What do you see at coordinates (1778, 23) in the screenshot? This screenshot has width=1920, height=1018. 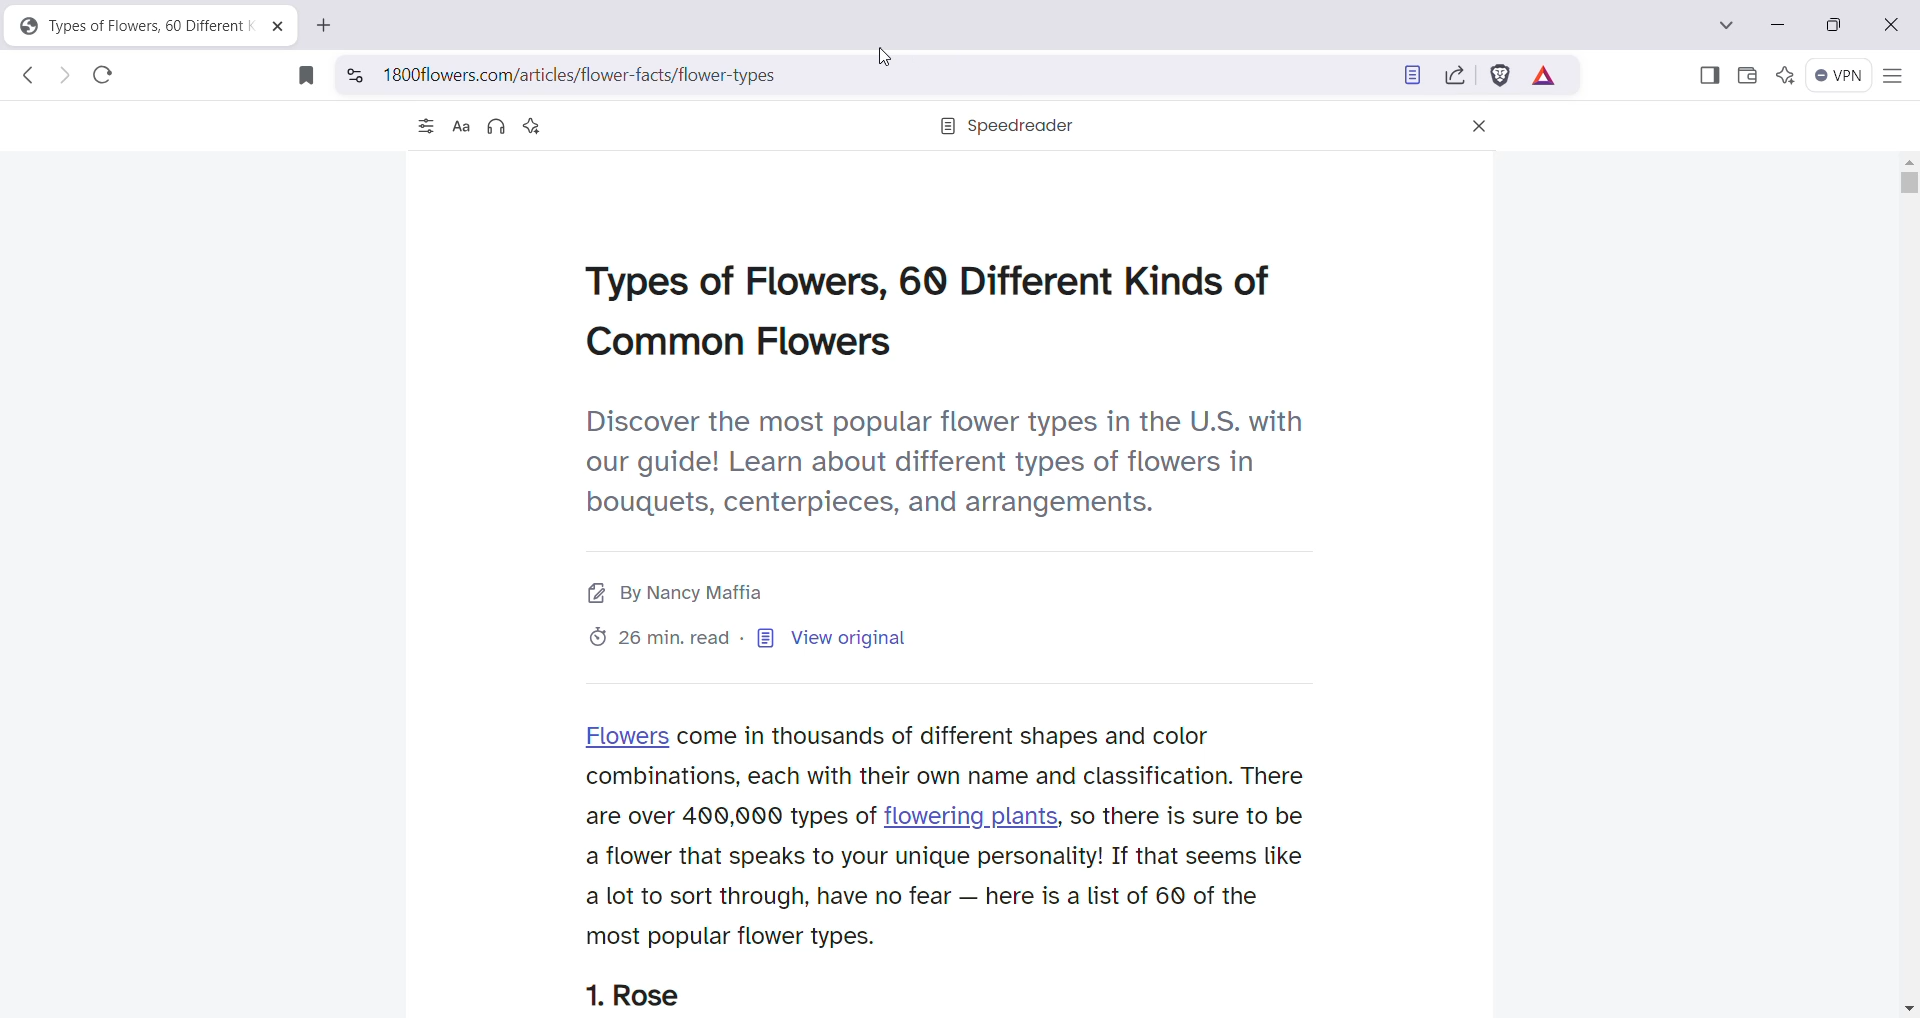 I see `Minimize` at bounding box center [1778, 23].